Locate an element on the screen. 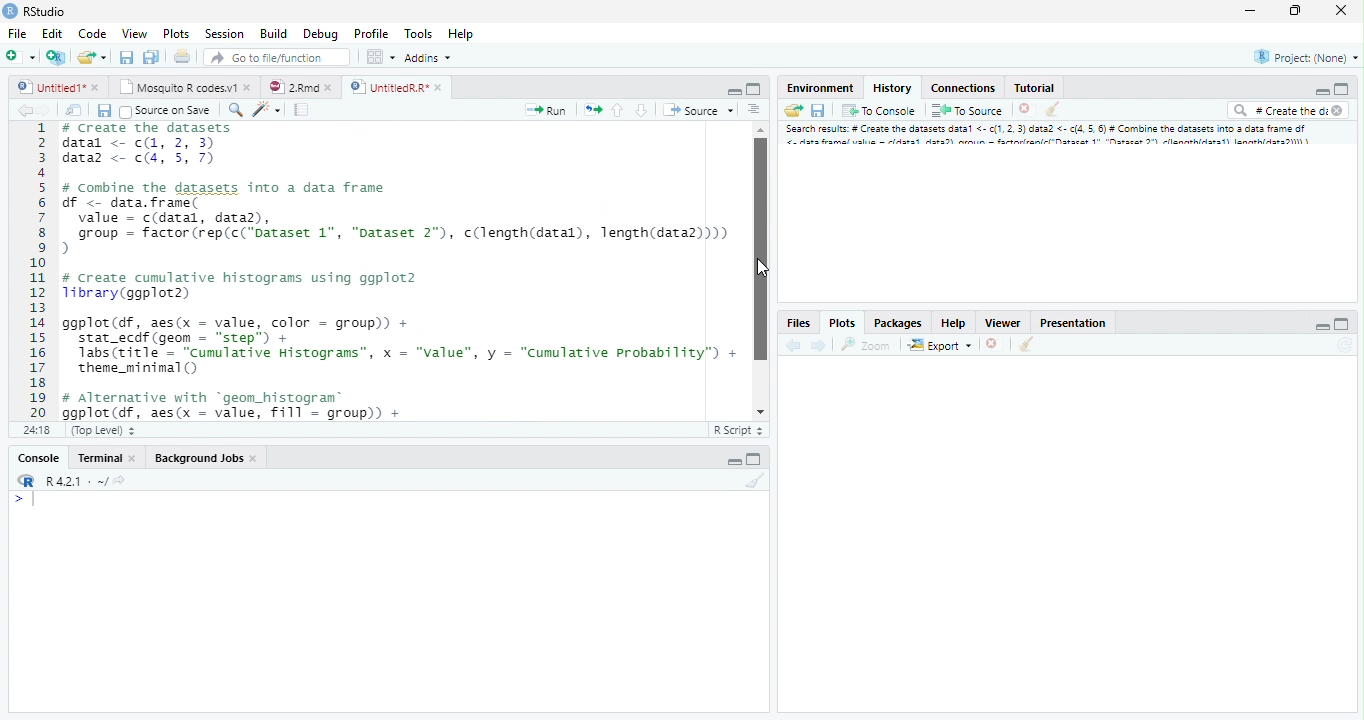 The height and width of the screenshot is (720, 1364). Session is located at coordinates (227, 34).